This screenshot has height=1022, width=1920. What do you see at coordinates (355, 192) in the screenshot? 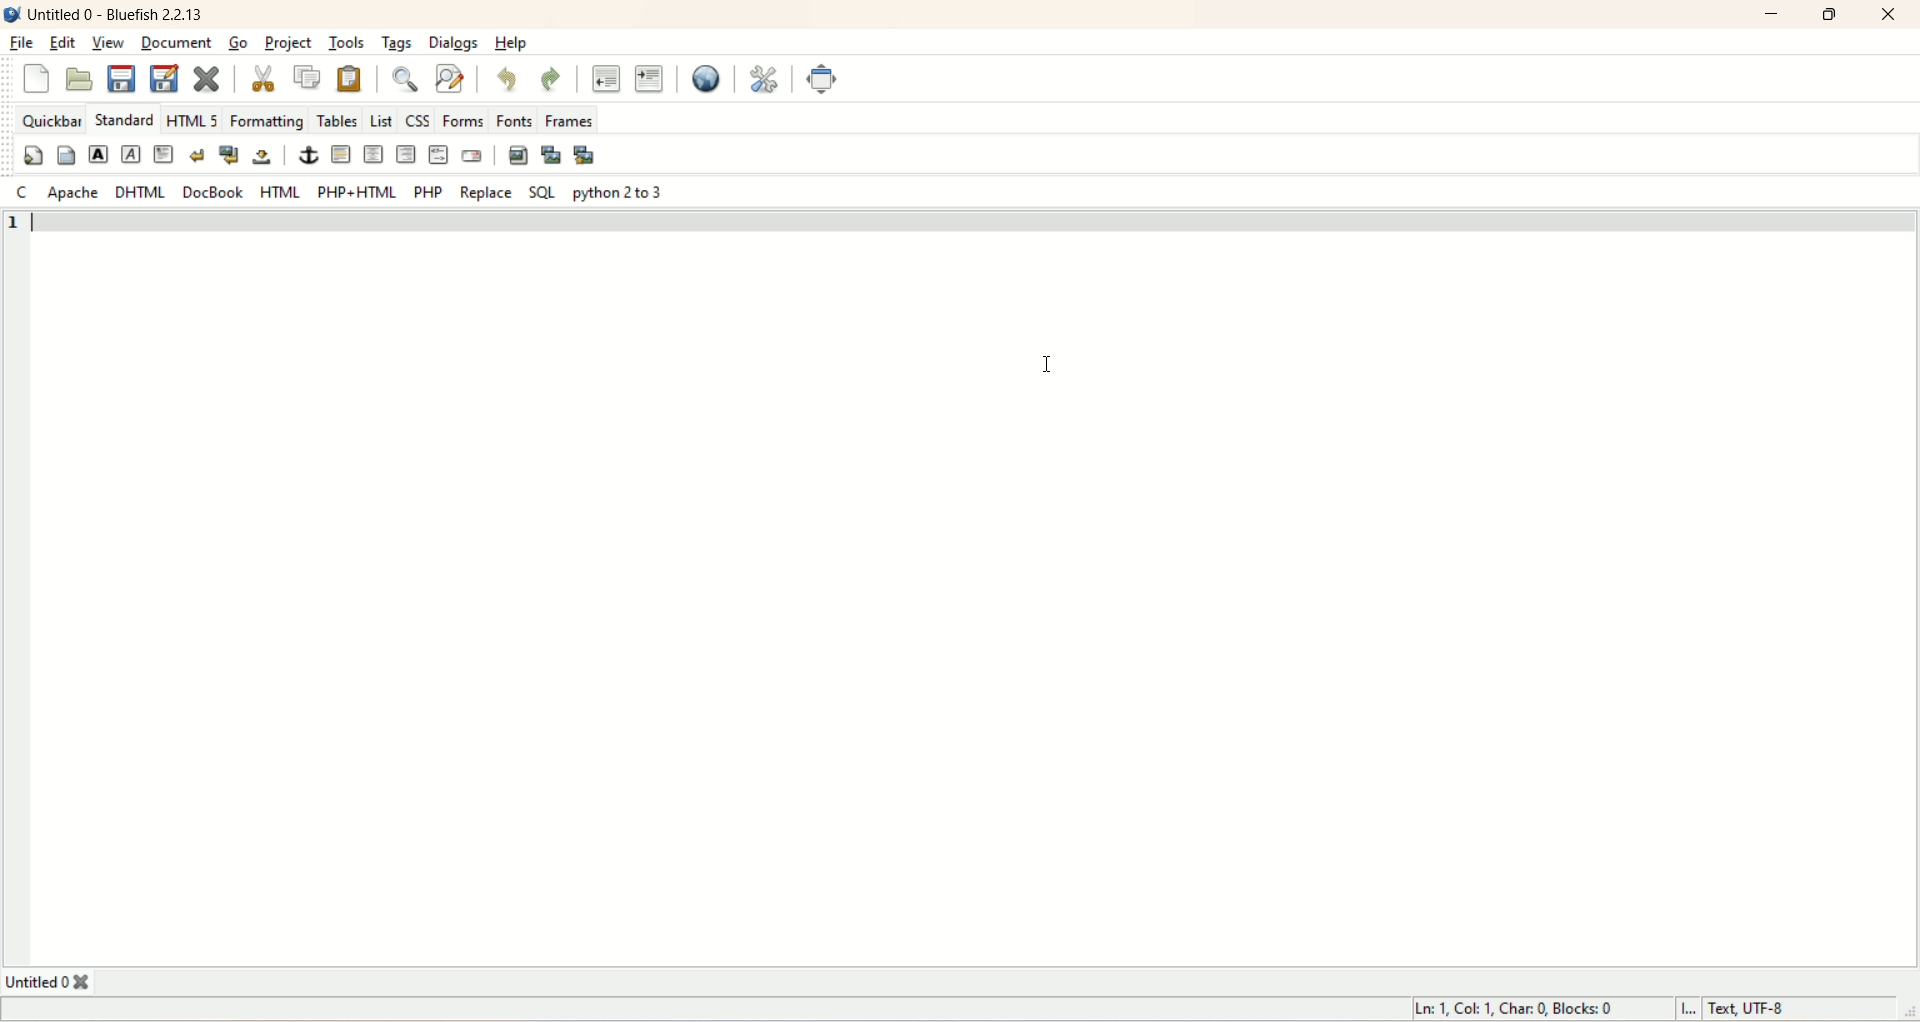
I see `PHP+HTML` at bounding box center [355, 192].